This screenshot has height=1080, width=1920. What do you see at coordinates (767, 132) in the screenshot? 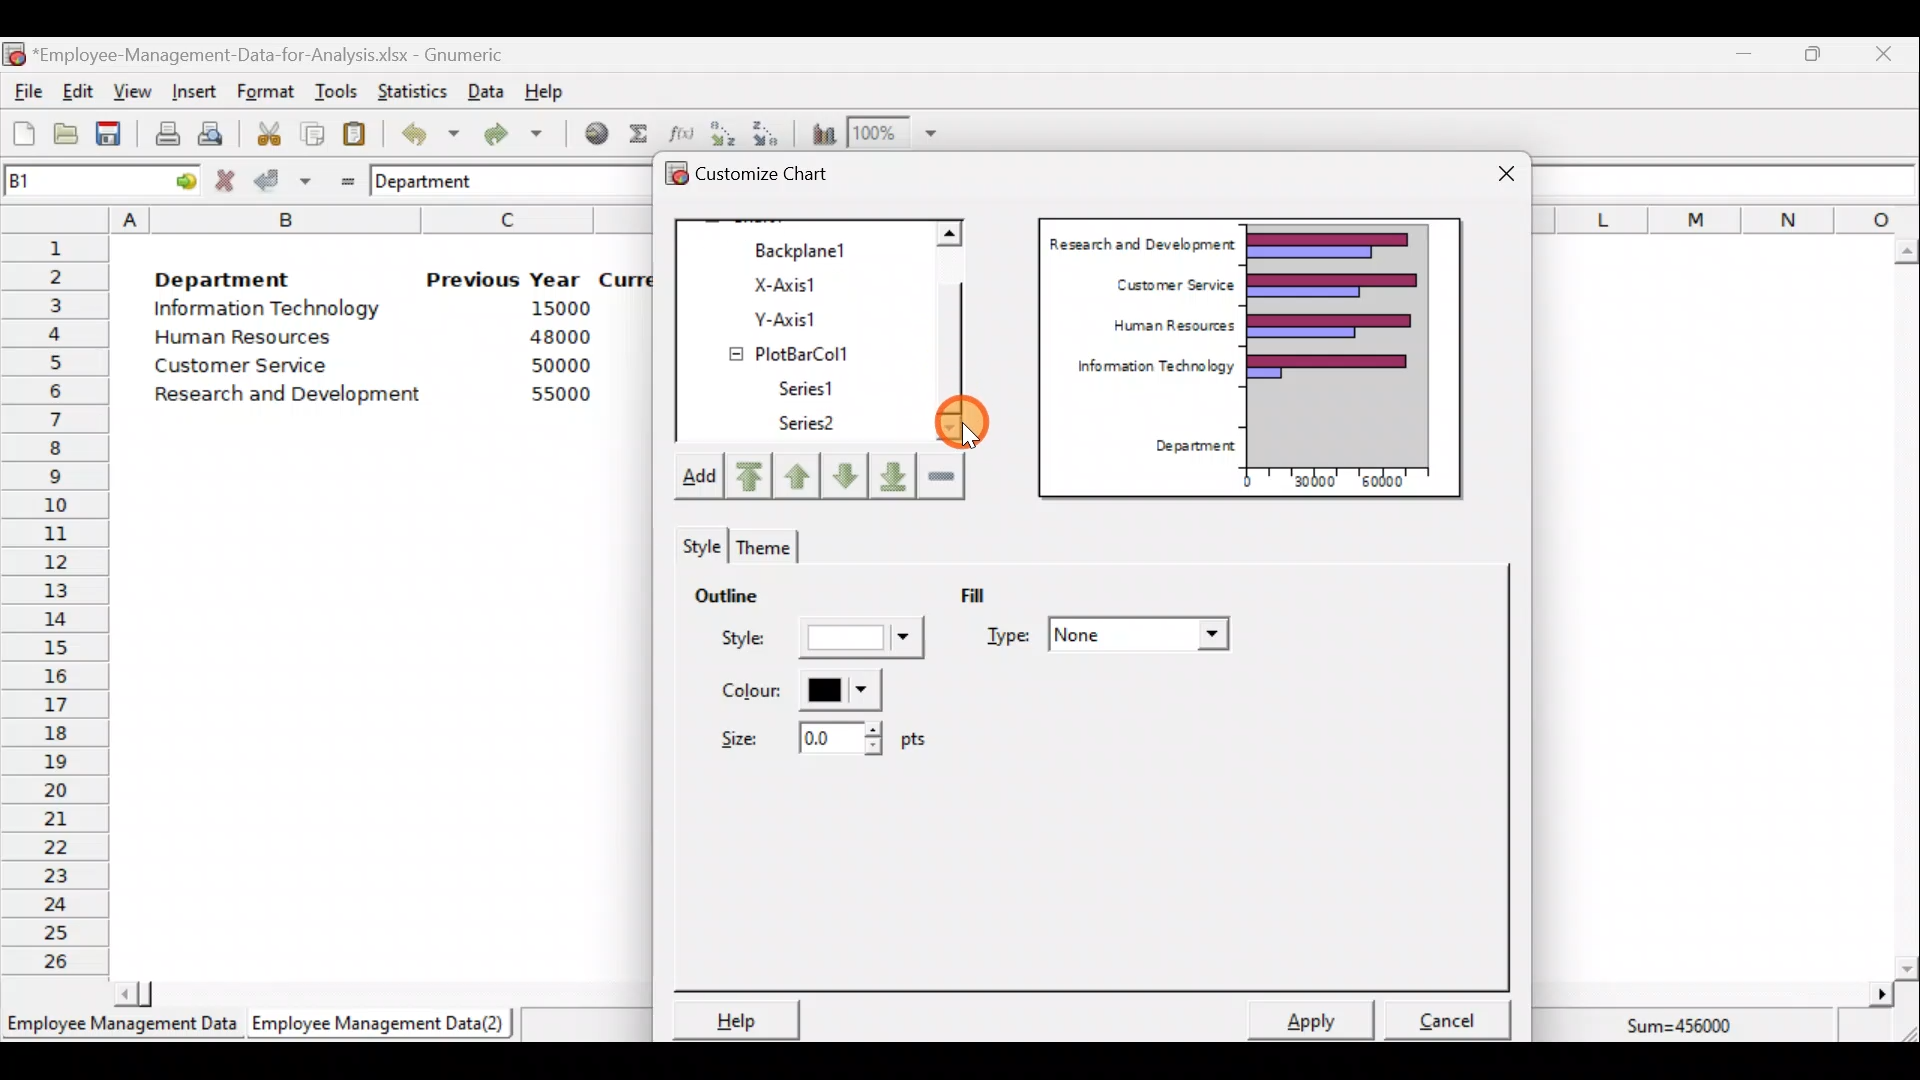
I see `Sort in descending order` at bounding box center [767, 132].